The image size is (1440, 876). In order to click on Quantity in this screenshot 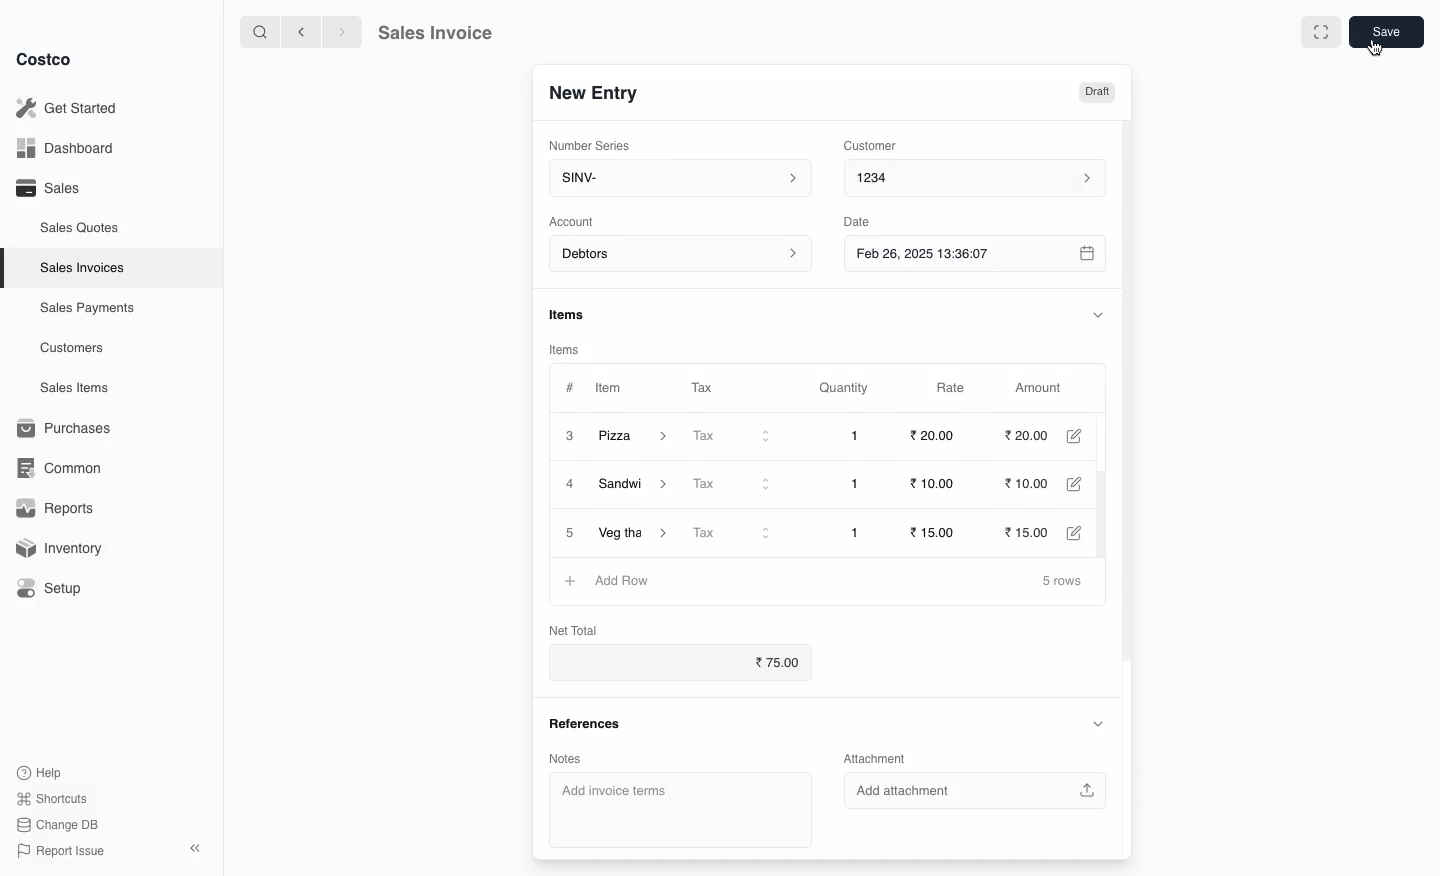, I will do `click(842, 389)`.